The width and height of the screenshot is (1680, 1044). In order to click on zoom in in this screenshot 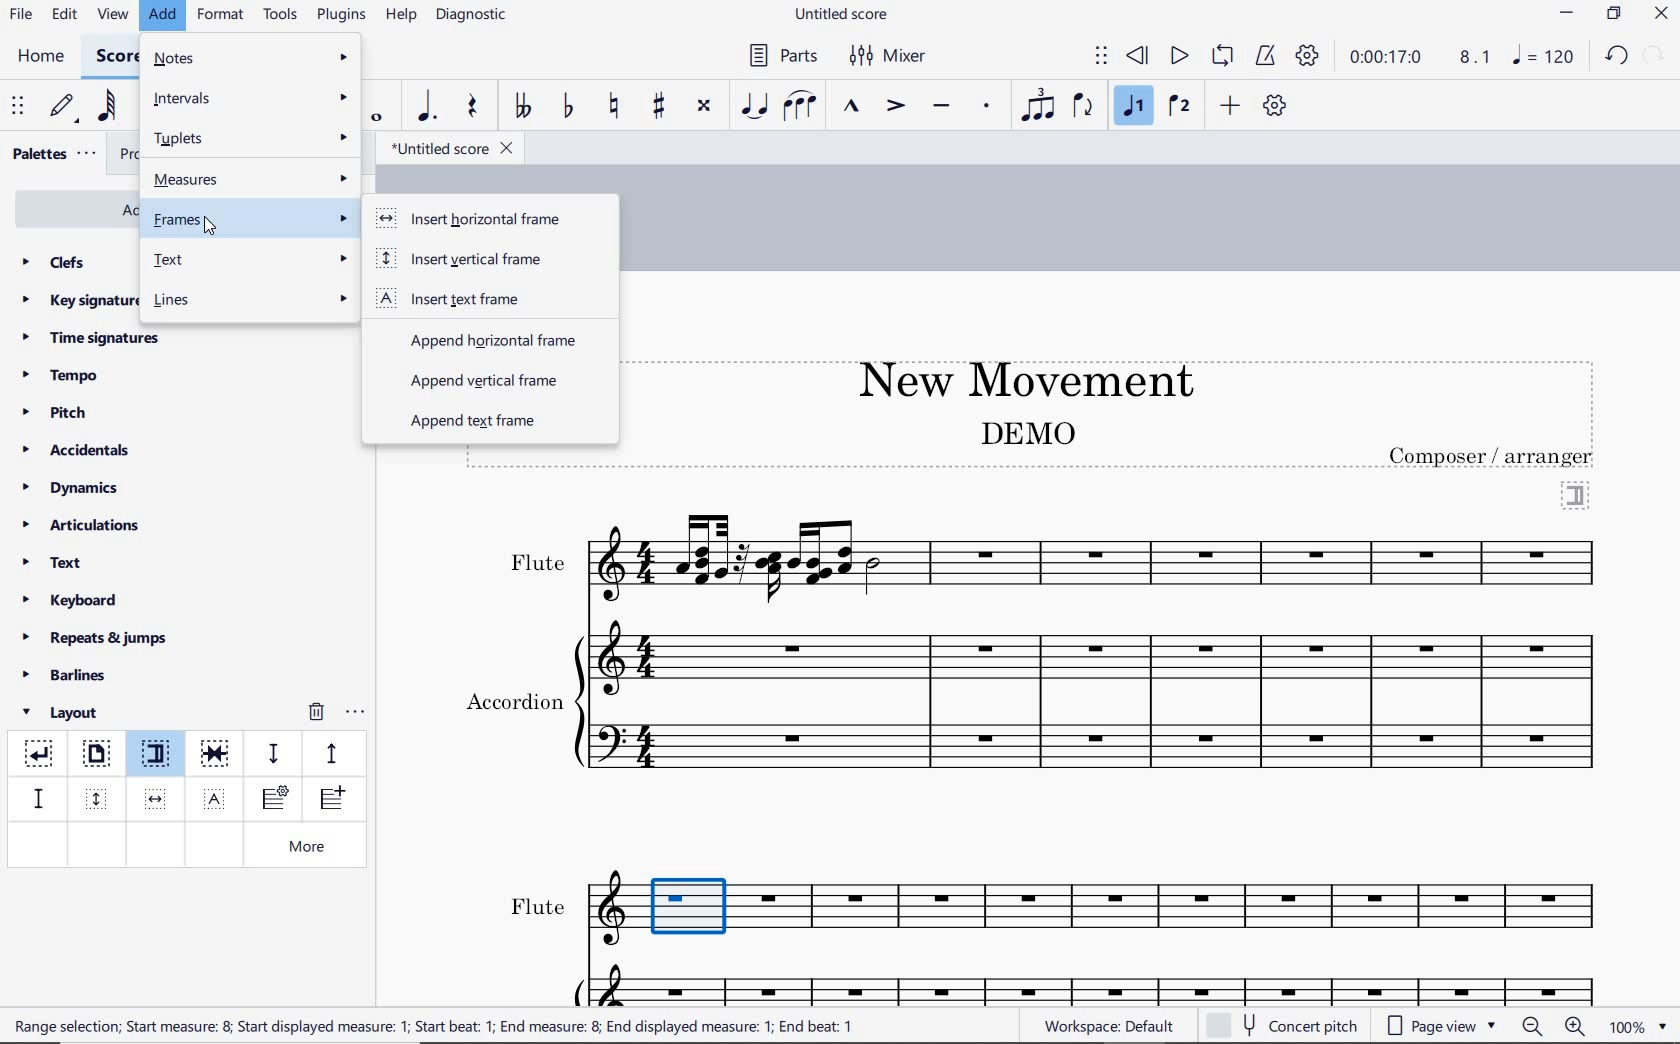, I will do `click(1579, 1028)`.